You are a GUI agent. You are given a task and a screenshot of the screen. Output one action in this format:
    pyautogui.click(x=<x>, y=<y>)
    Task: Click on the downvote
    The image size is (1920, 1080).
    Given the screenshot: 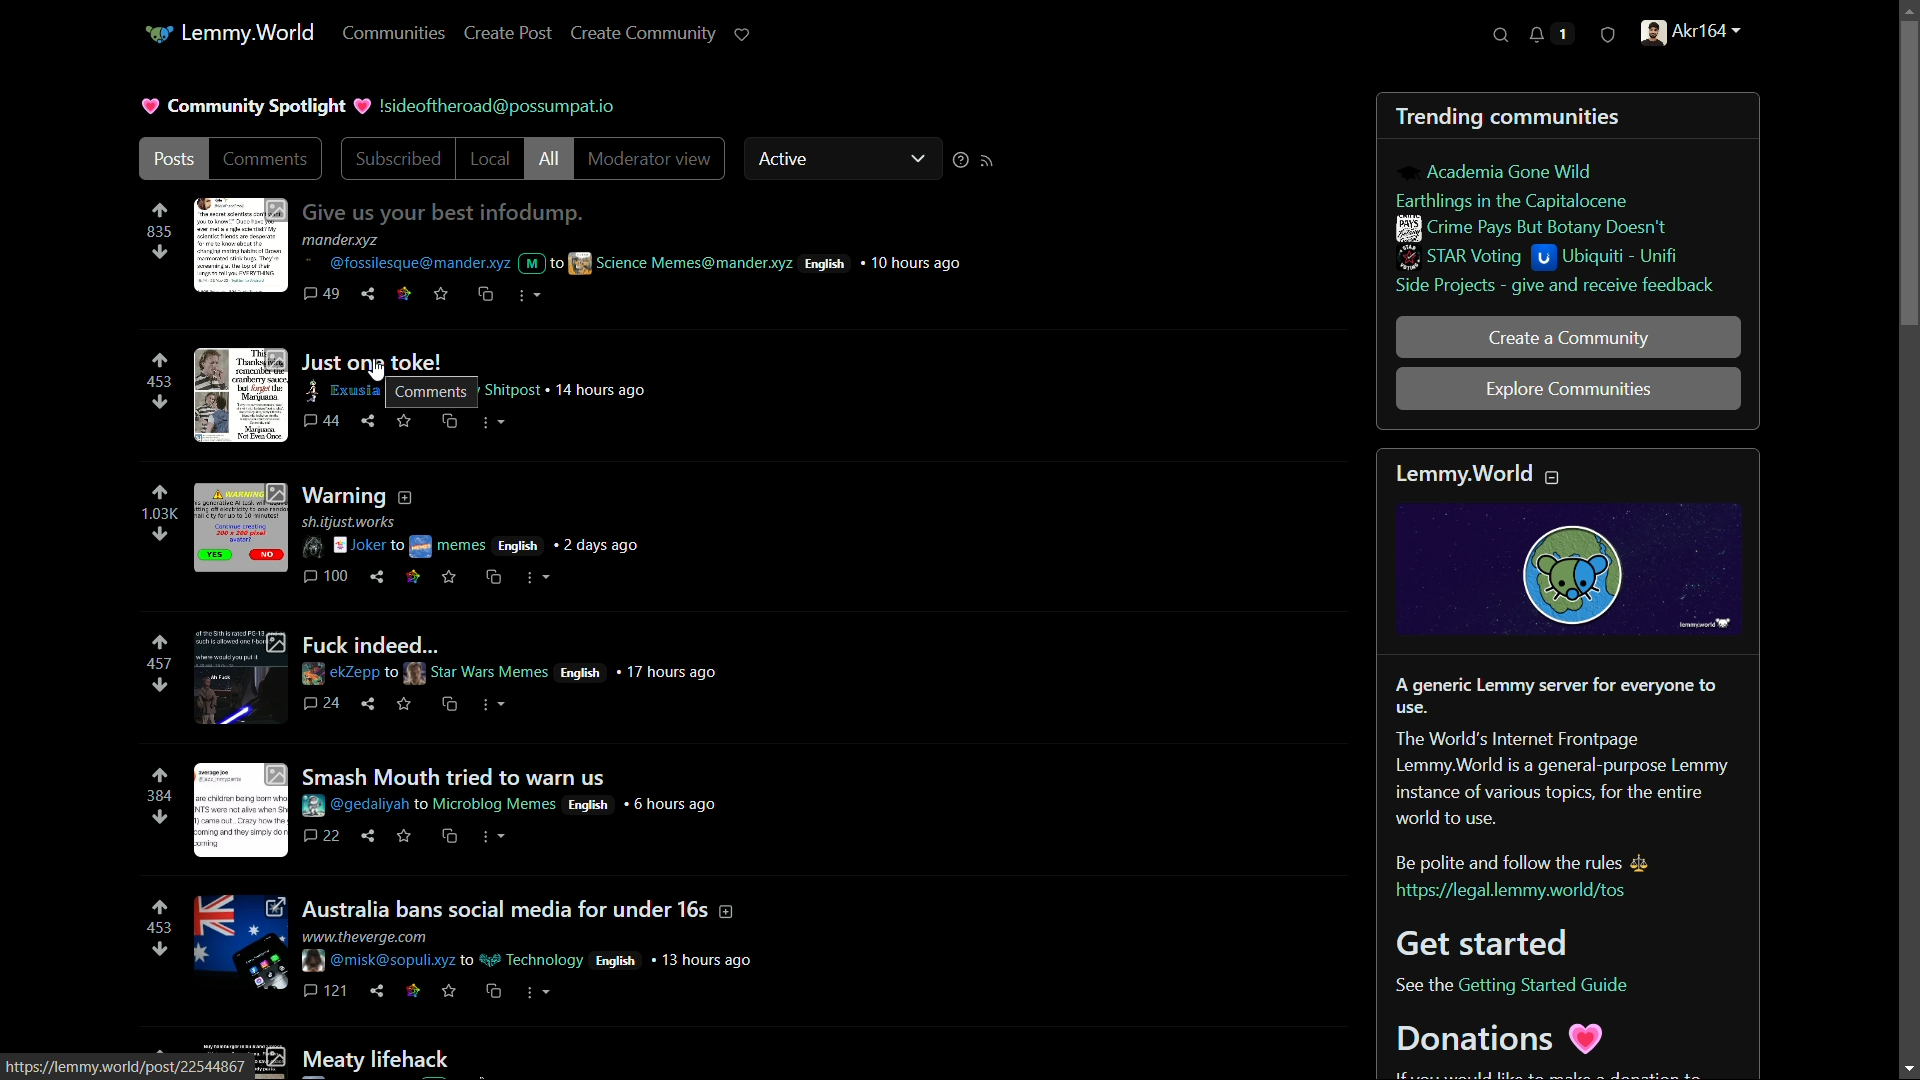 What is the action you would take?
    pyautogui.click(x=160, y=948)
    